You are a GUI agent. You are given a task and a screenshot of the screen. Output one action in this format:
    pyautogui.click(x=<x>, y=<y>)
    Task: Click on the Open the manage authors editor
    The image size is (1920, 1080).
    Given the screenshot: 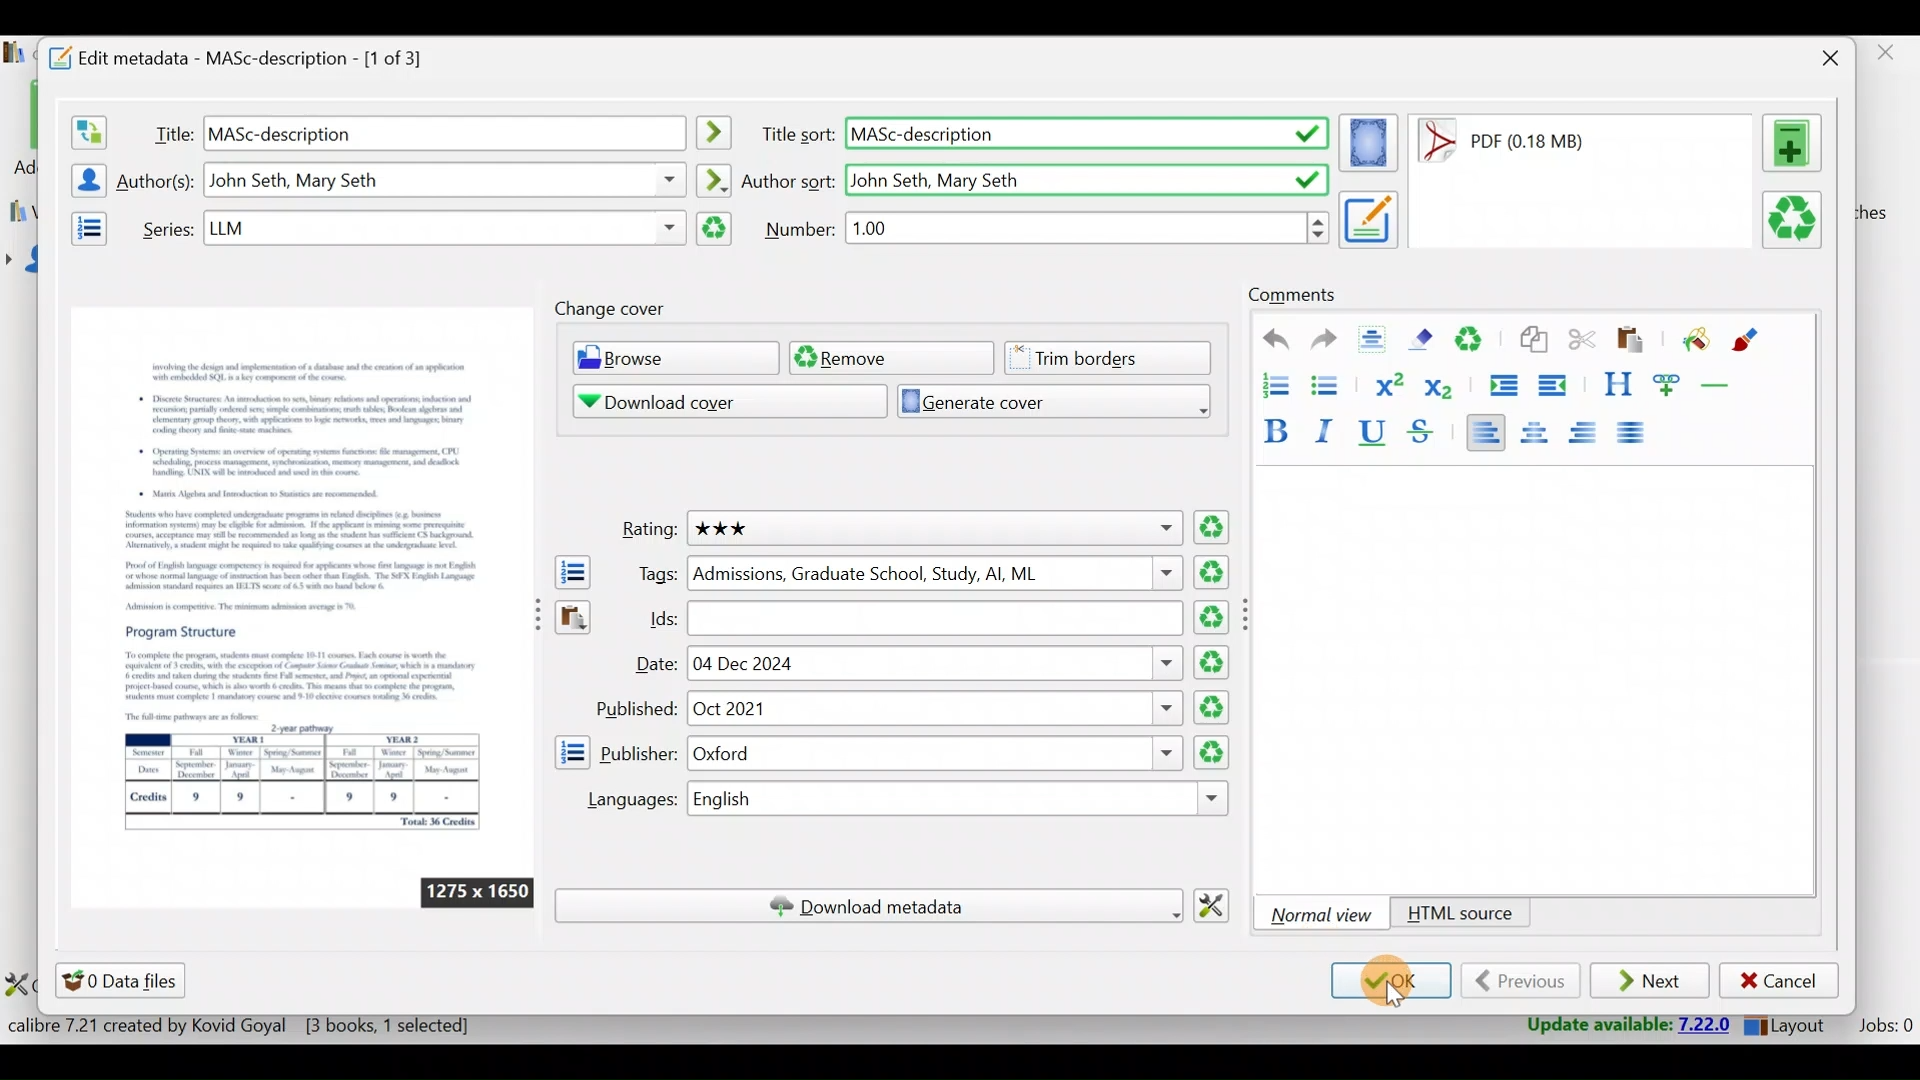 What is the action you would take?
    pyautogui.click(x=83, y=177)
    